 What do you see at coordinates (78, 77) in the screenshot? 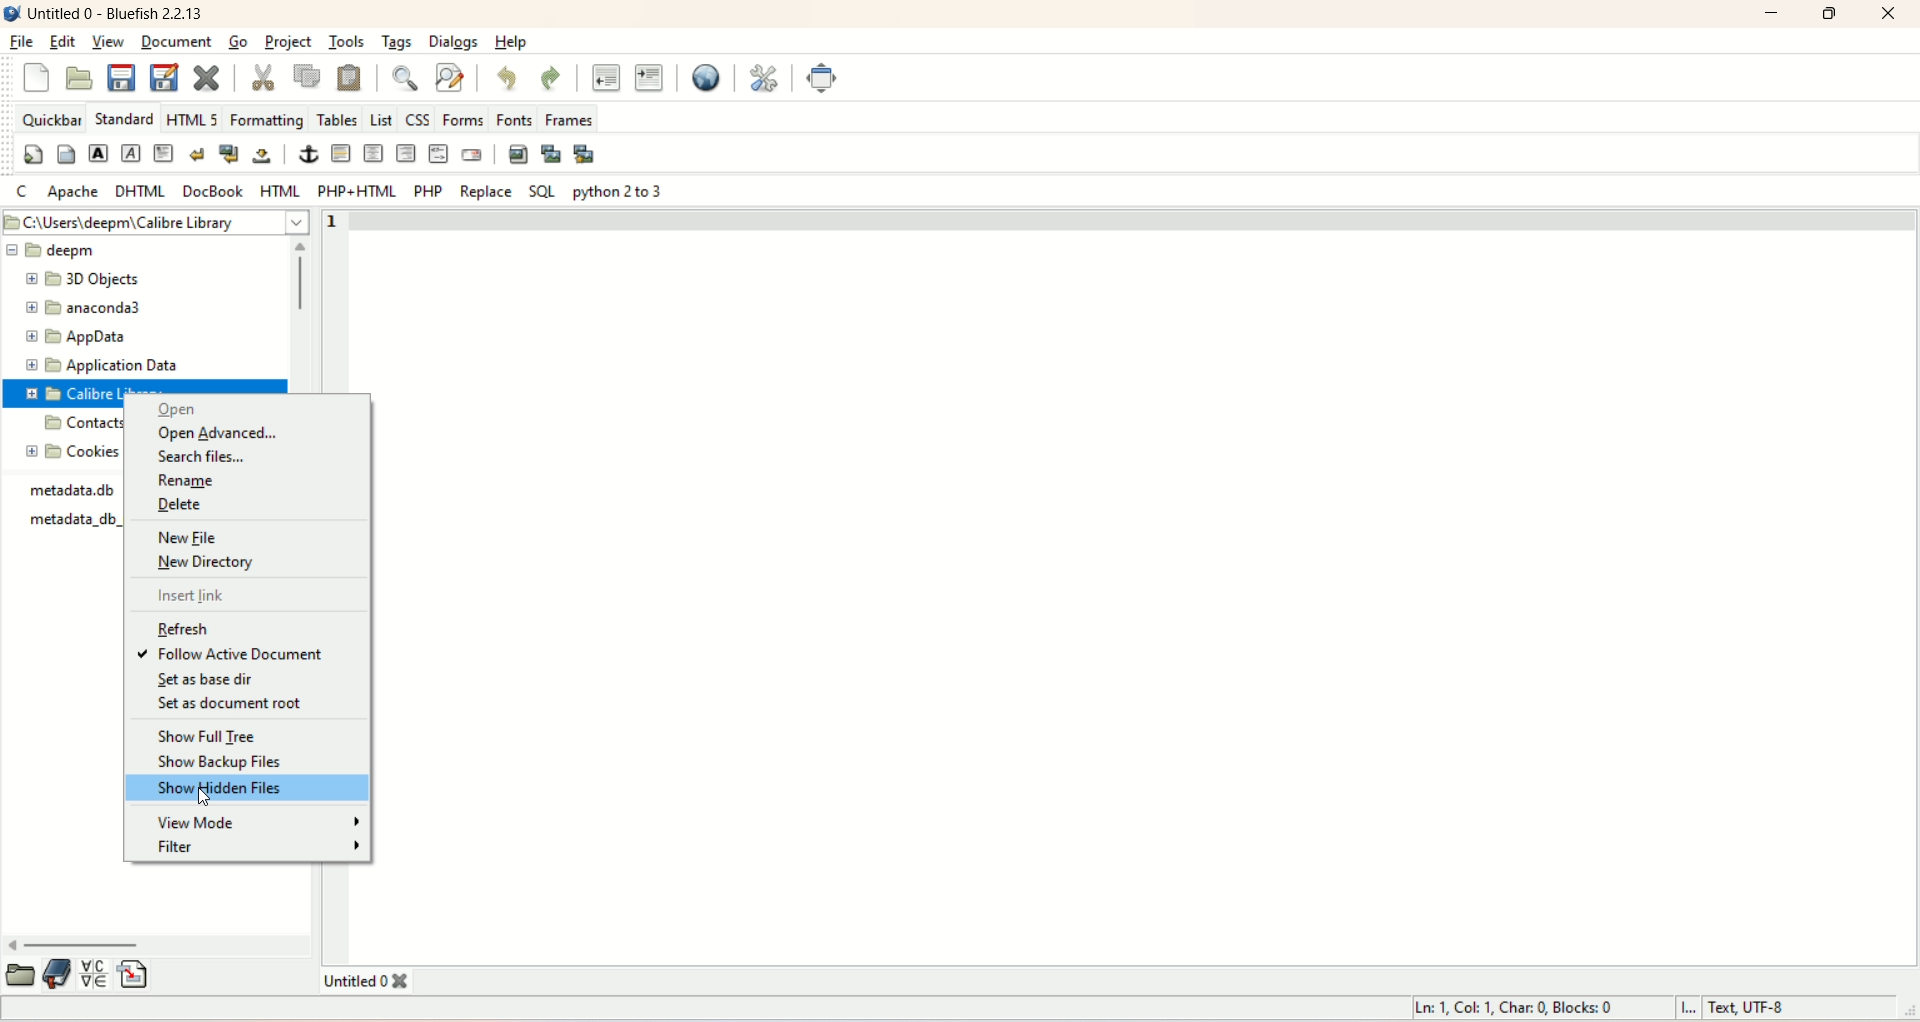
I see `open` at bounding box center [78, 77].